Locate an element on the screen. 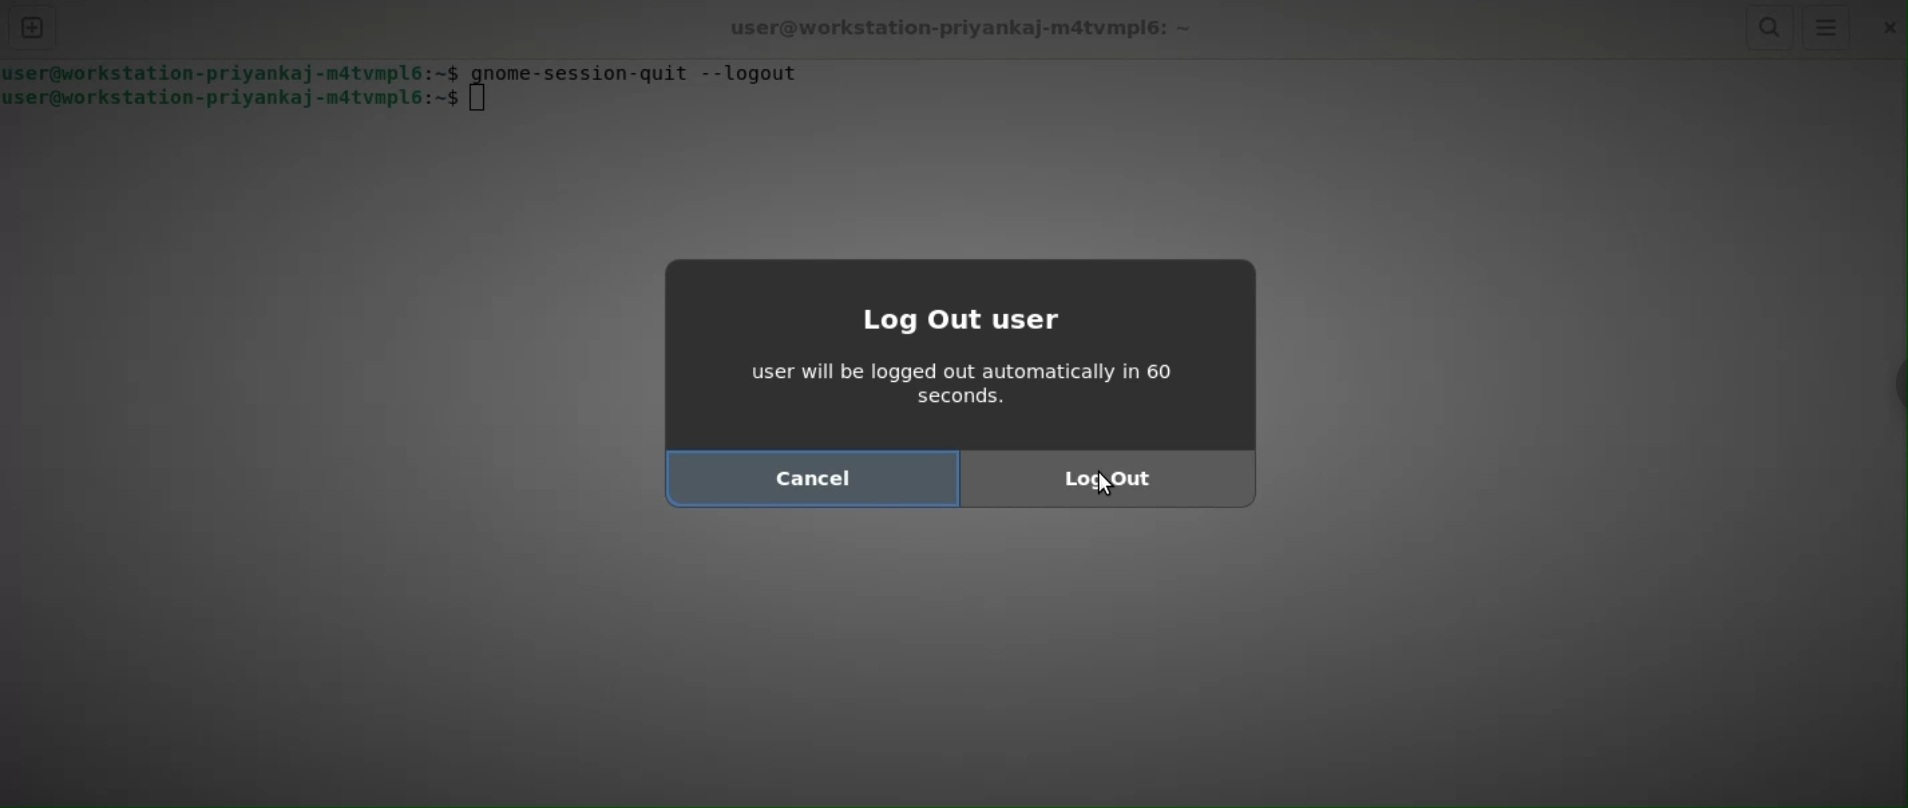  cursor is located at coordinates (1107, 486).